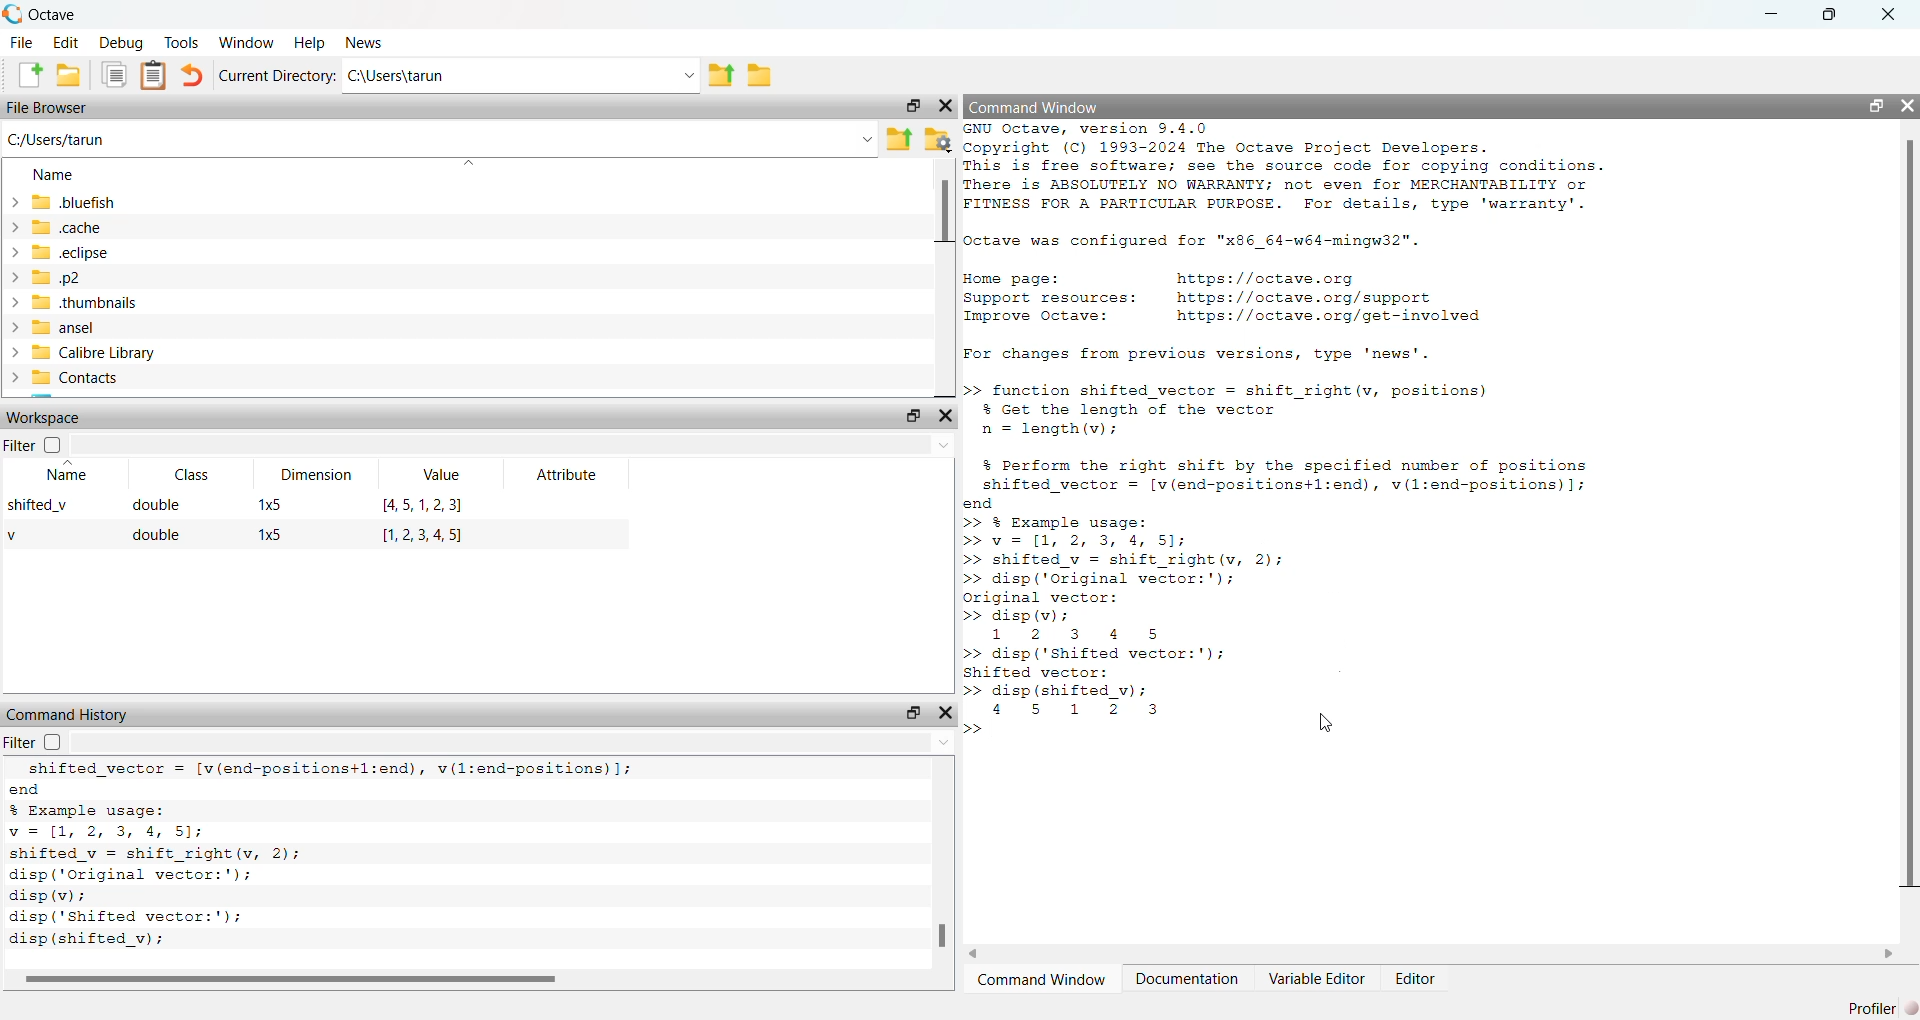 The image size is (1920, 1020). I want to click on file browser, so click(59, 109).